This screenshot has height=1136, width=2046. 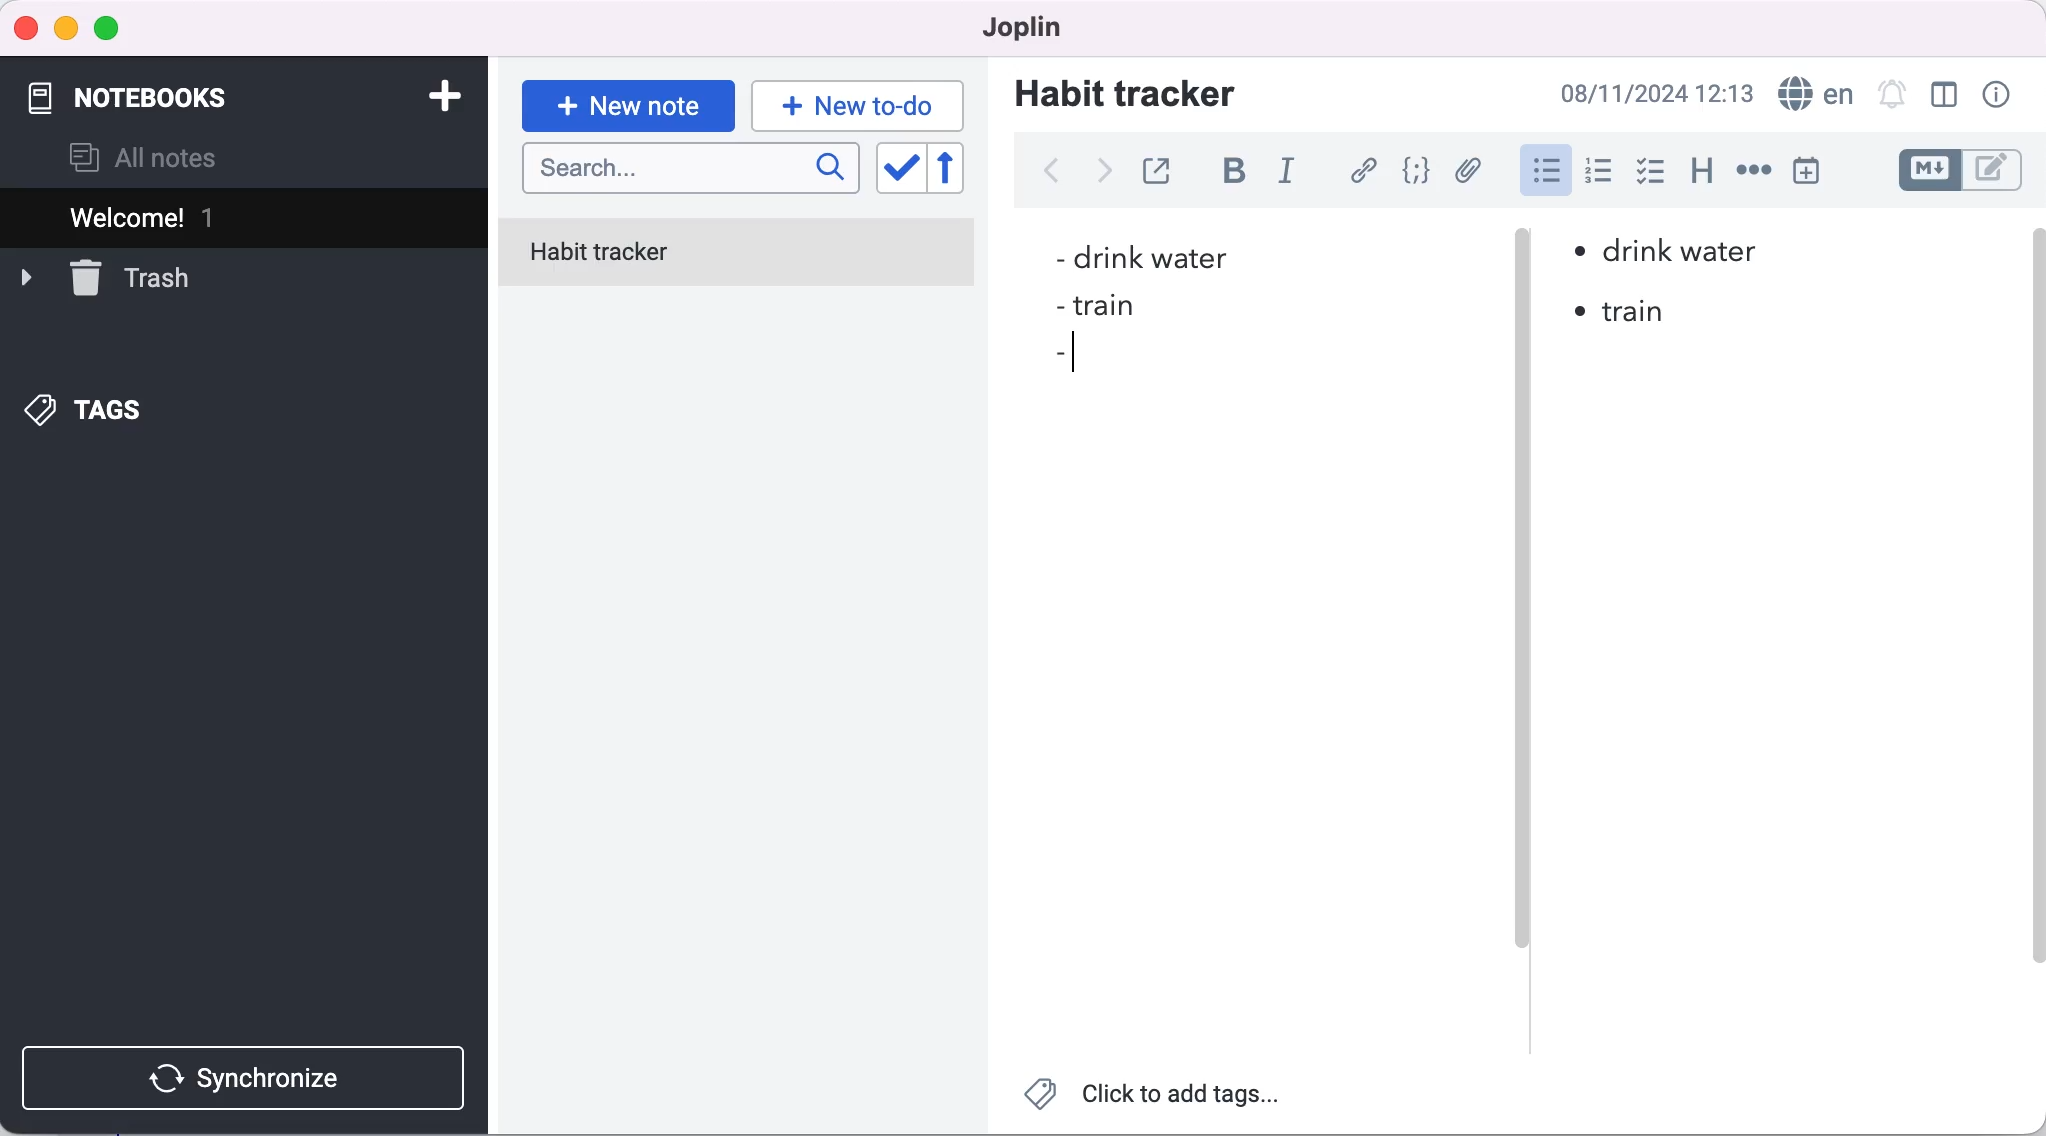 I want to click on checkbox, so click(x=1652, y=174).